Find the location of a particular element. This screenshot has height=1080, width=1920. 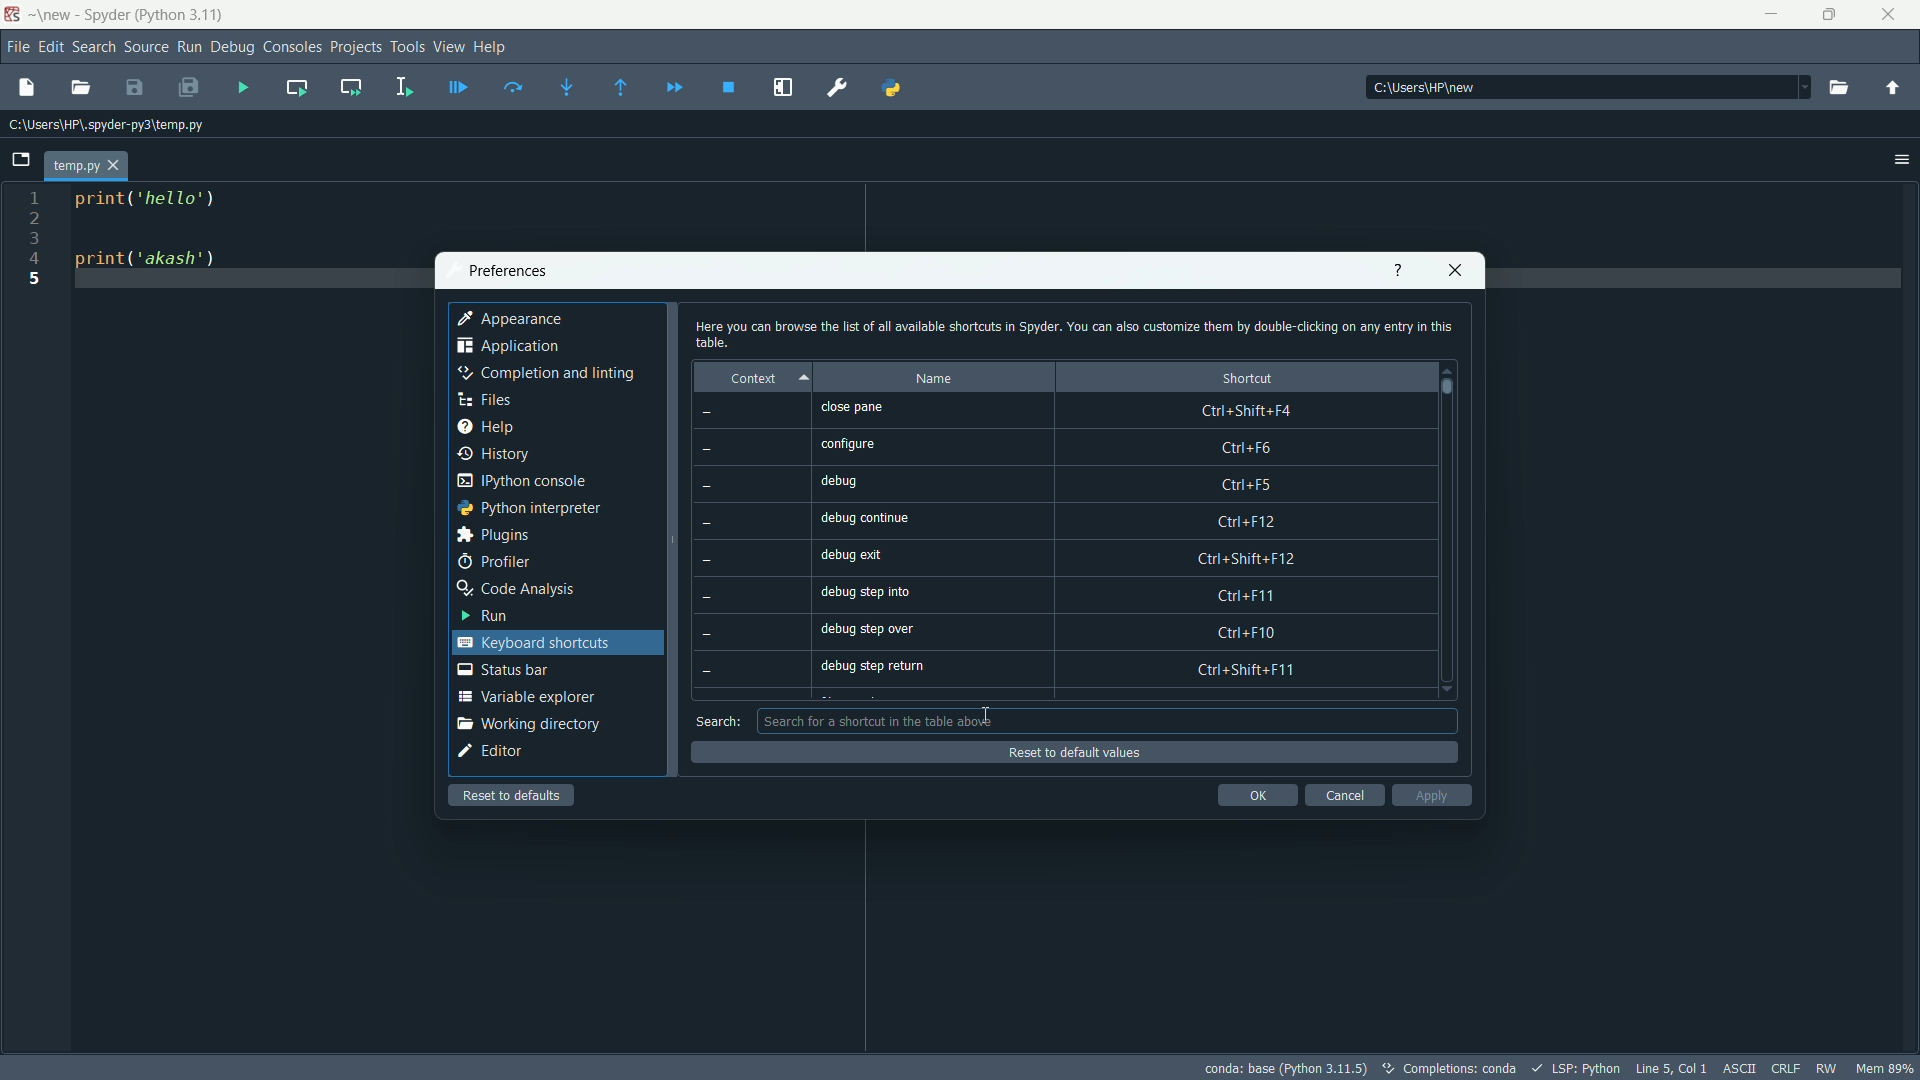

preferences  is located at coordinates (838, 88).